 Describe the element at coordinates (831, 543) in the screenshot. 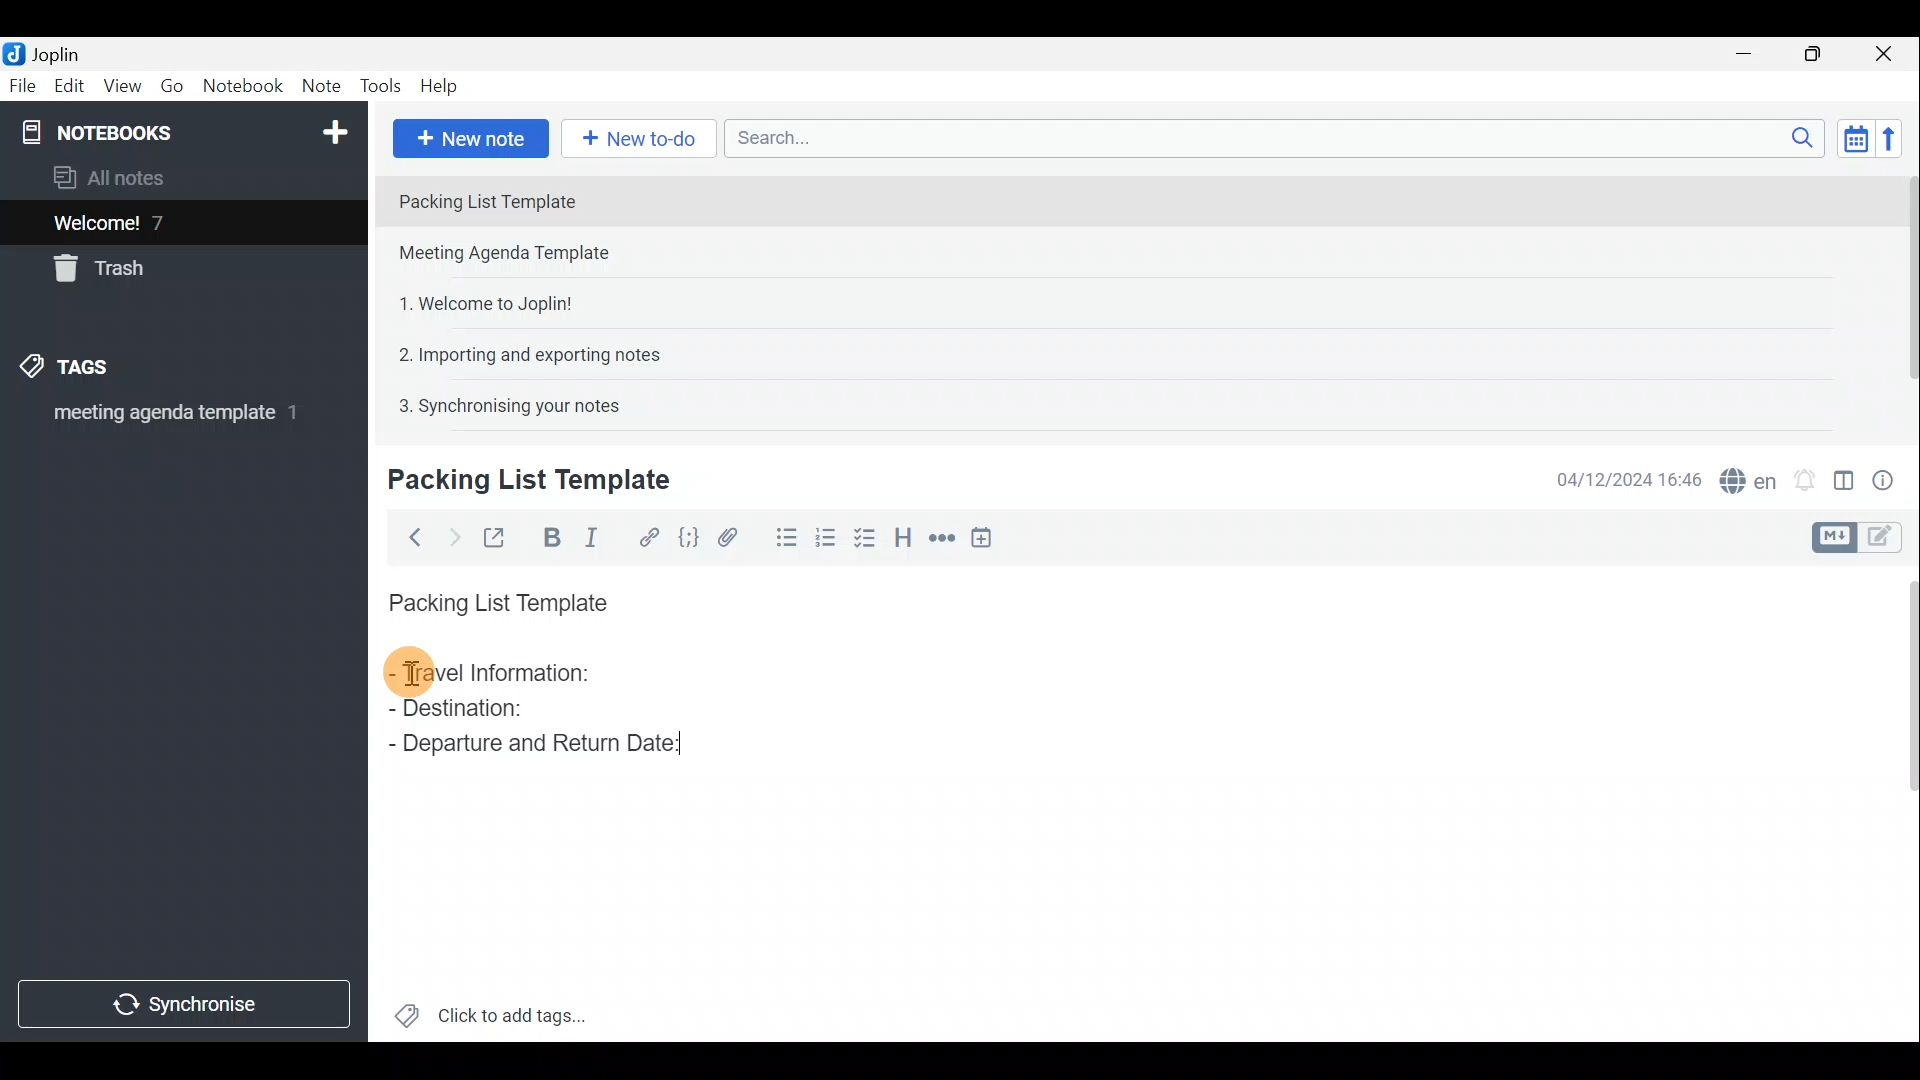

I see `Numbered list` at that location.